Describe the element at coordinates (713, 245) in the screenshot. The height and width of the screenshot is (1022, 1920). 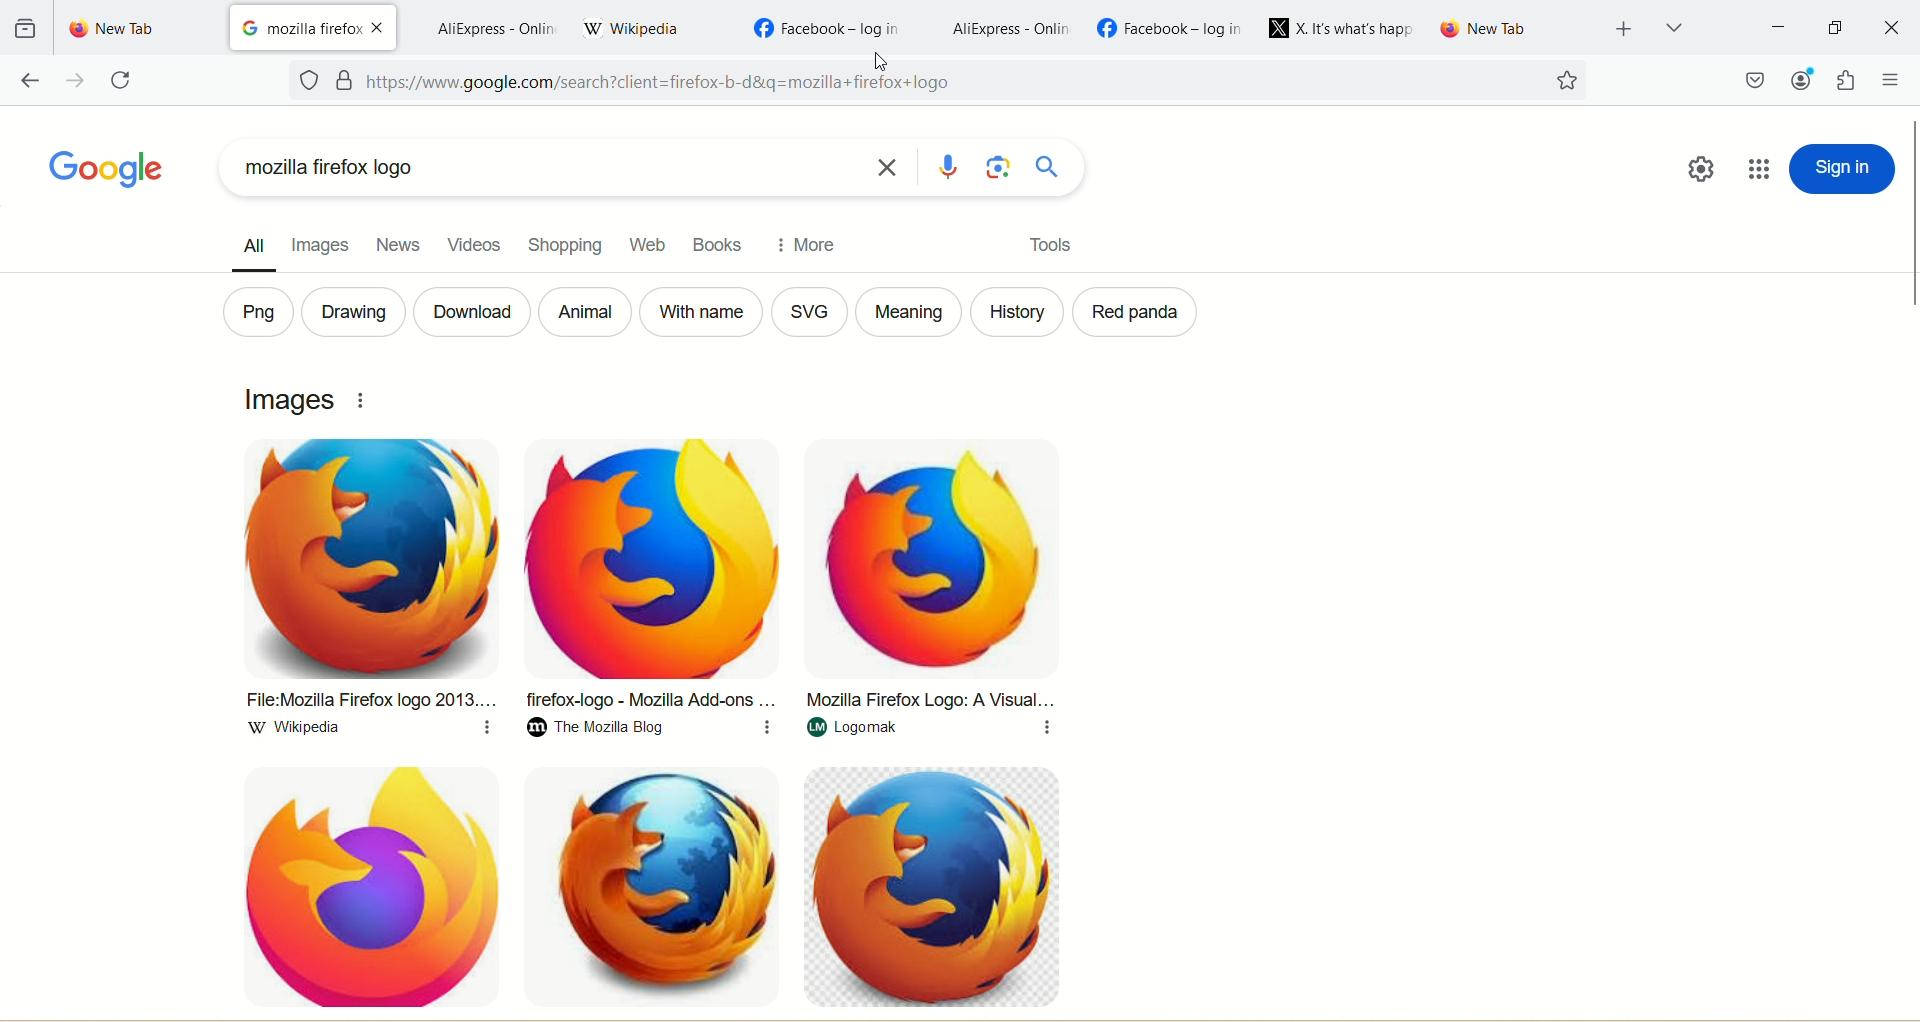
I see `books` at that location.